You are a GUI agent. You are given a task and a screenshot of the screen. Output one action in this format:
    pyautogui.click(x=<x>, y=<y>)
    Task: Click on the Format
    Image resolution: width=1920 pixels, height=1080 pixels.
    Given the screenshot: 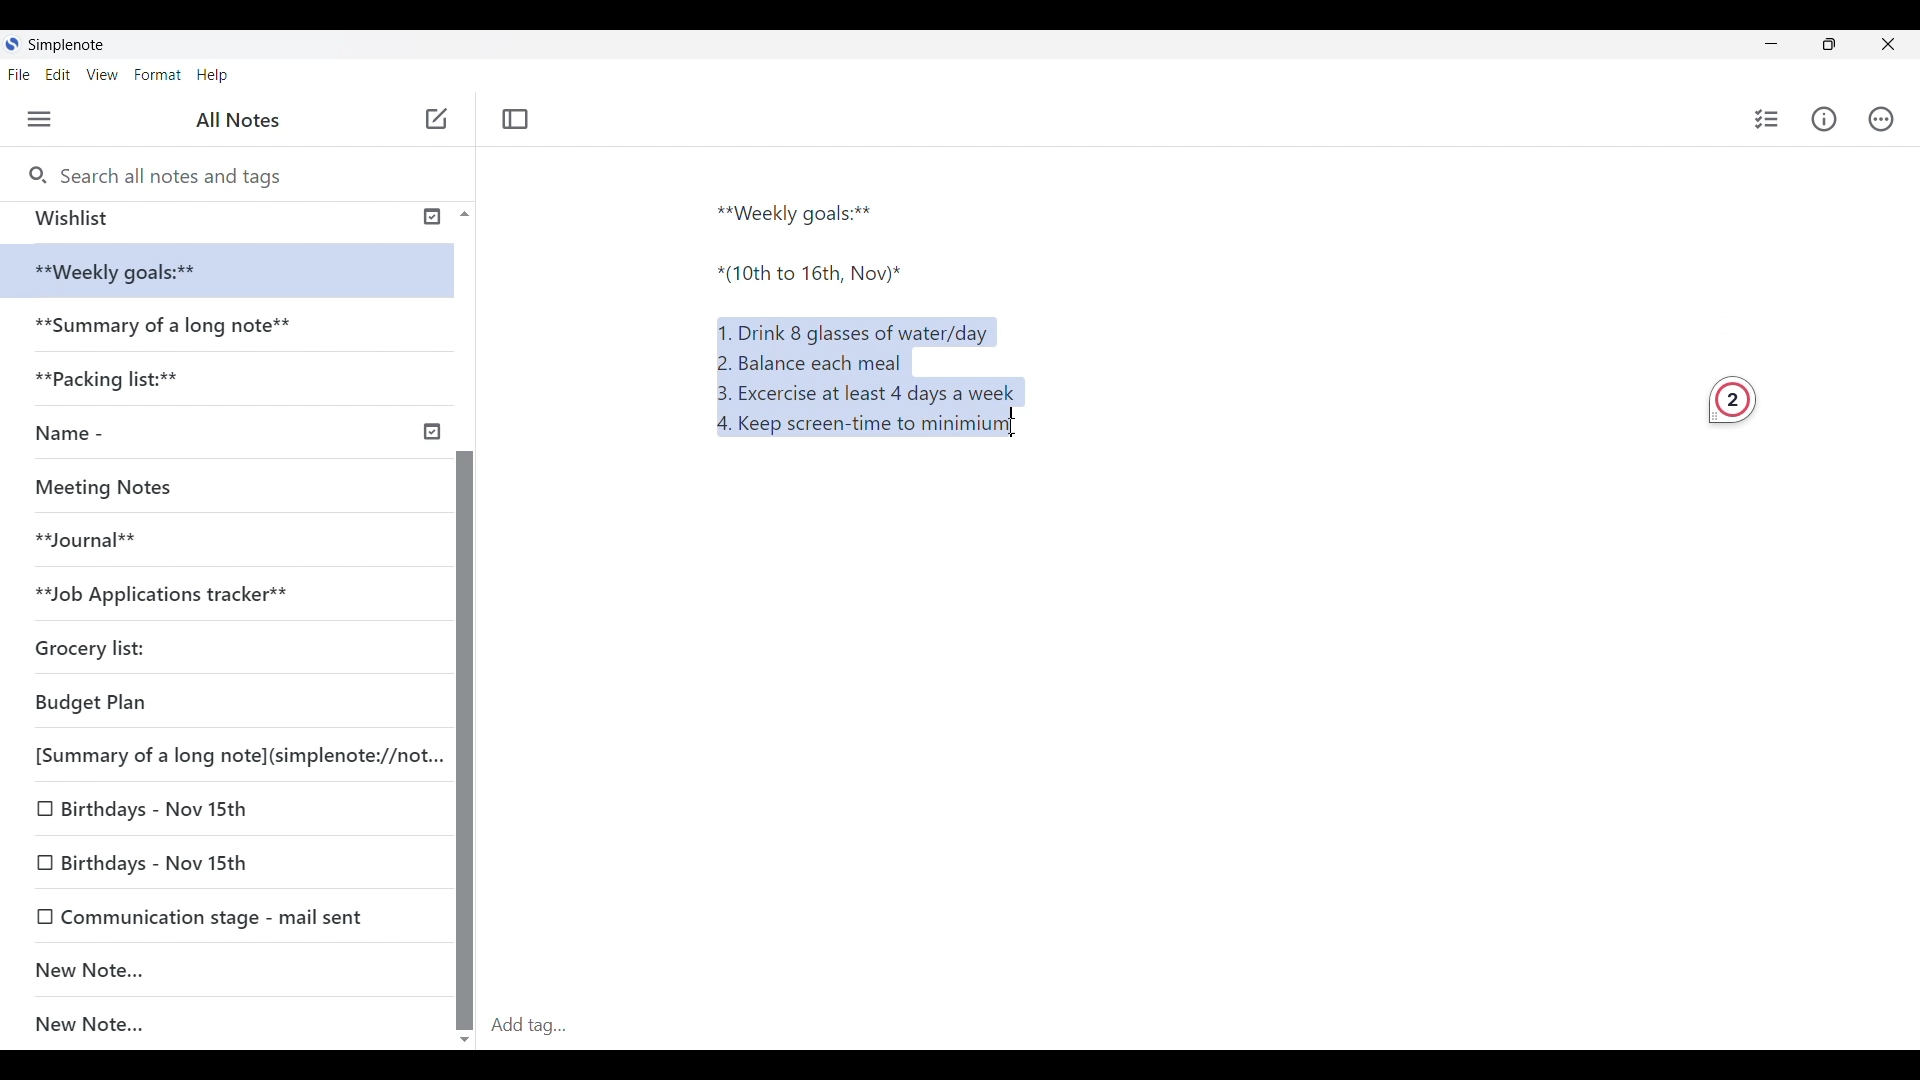 What is the action you would take?
    pyautogui.click(x=158, y=74)
    